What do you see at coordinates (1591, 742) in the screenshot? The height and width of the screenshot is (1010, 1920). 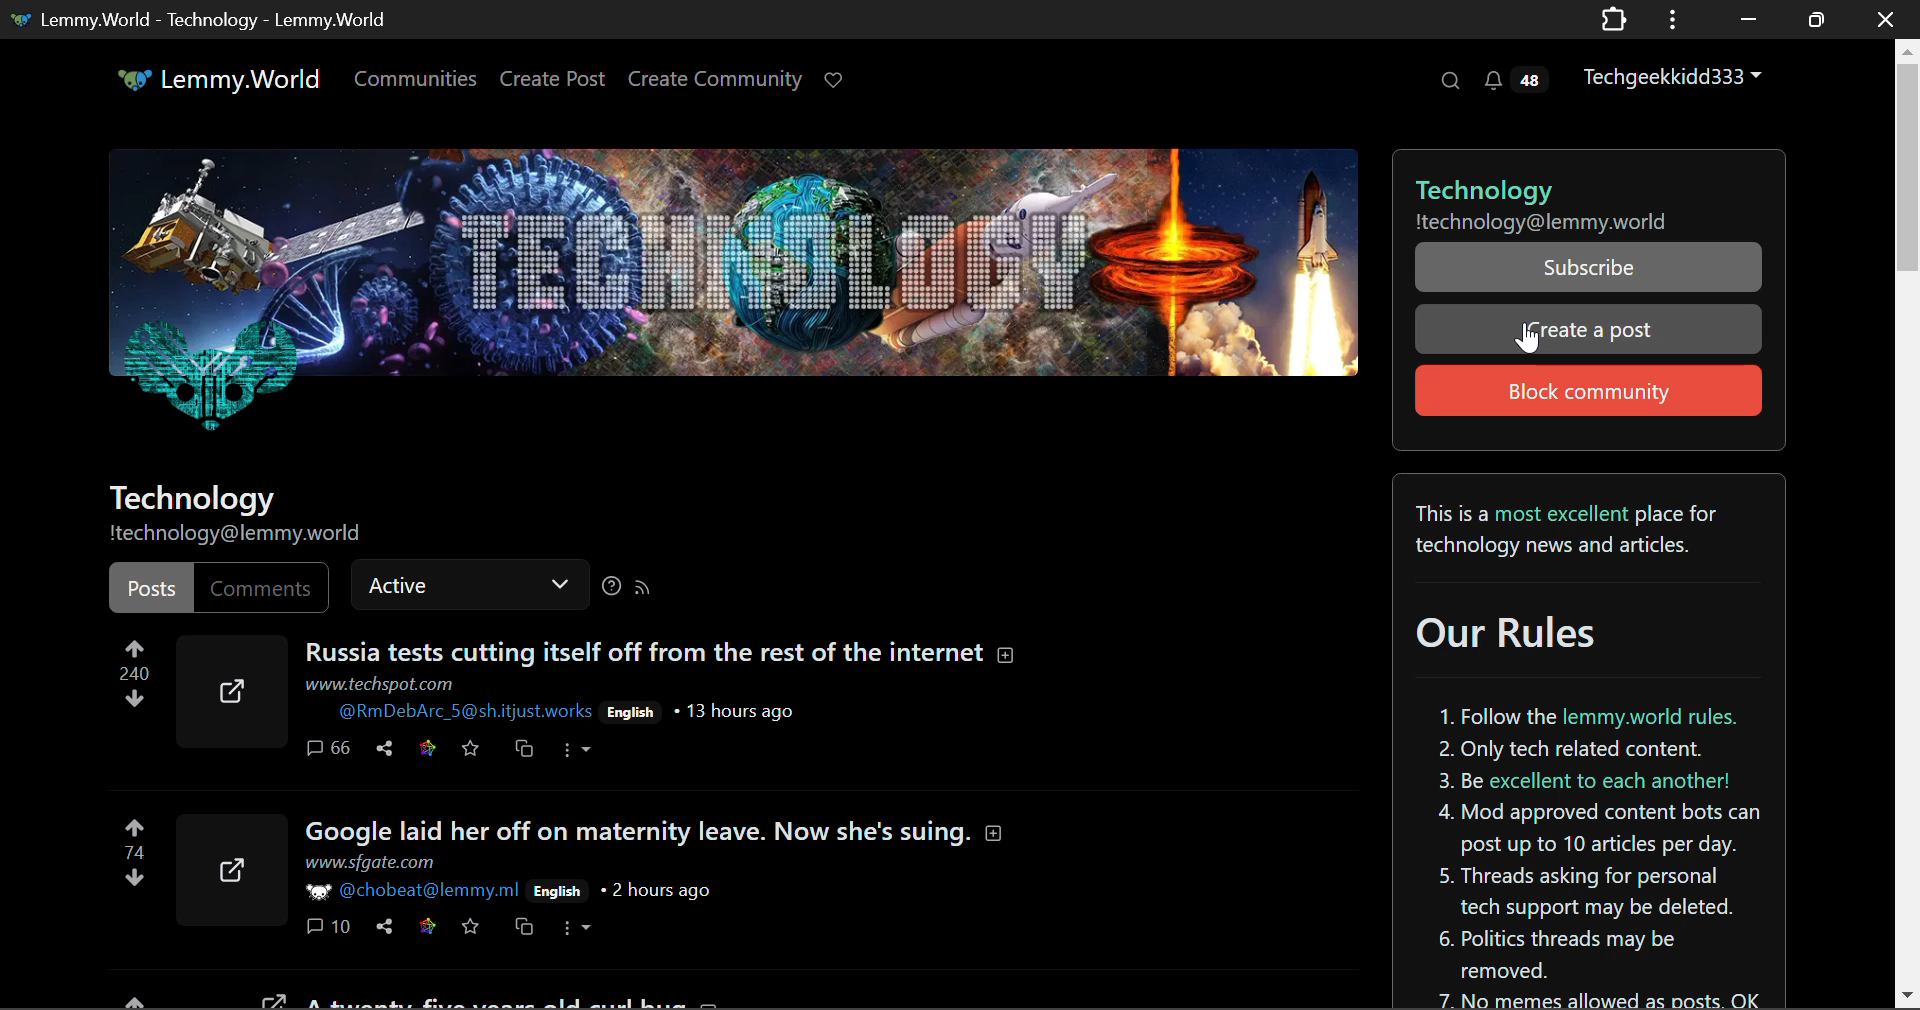 I see `Community Rules` at bounding box center [1591, 742].